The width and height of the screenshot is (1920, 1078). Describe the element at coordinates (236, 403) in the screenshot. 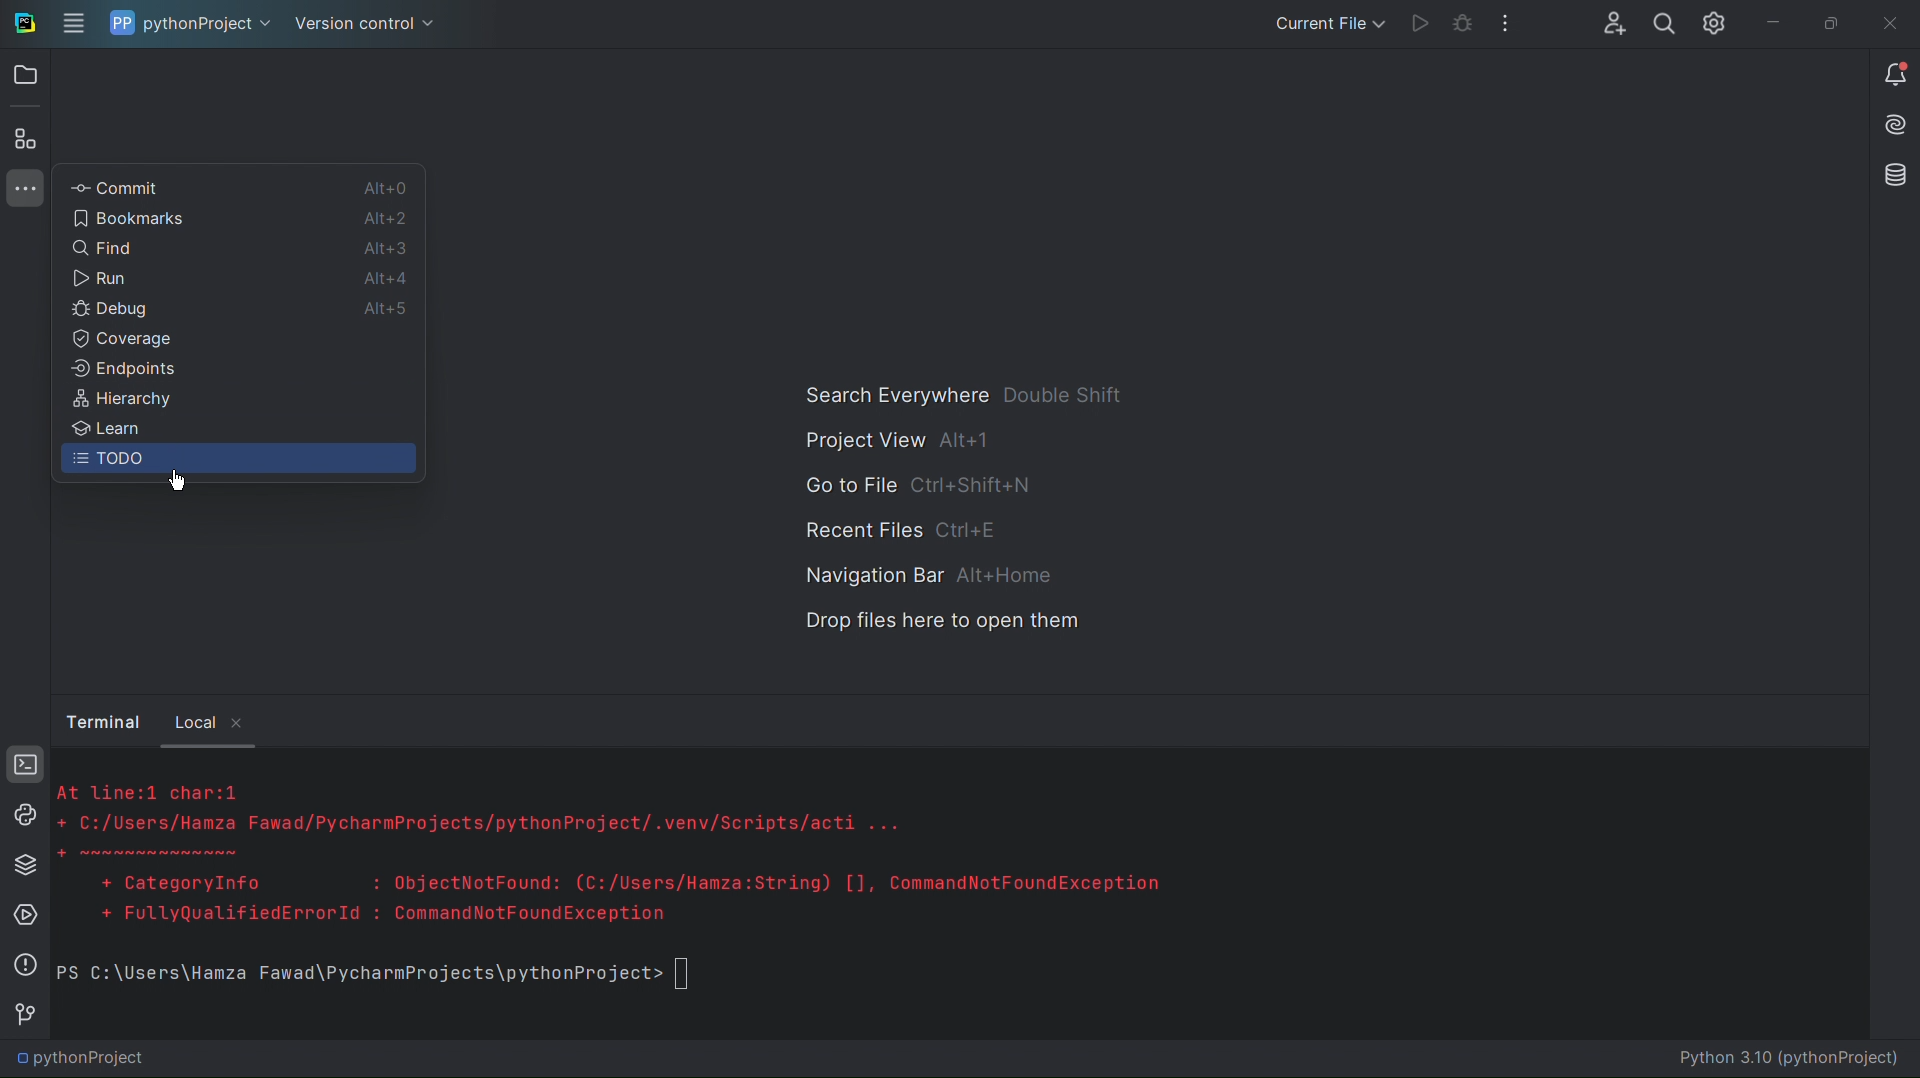

I see `Heirarchy` at that location.